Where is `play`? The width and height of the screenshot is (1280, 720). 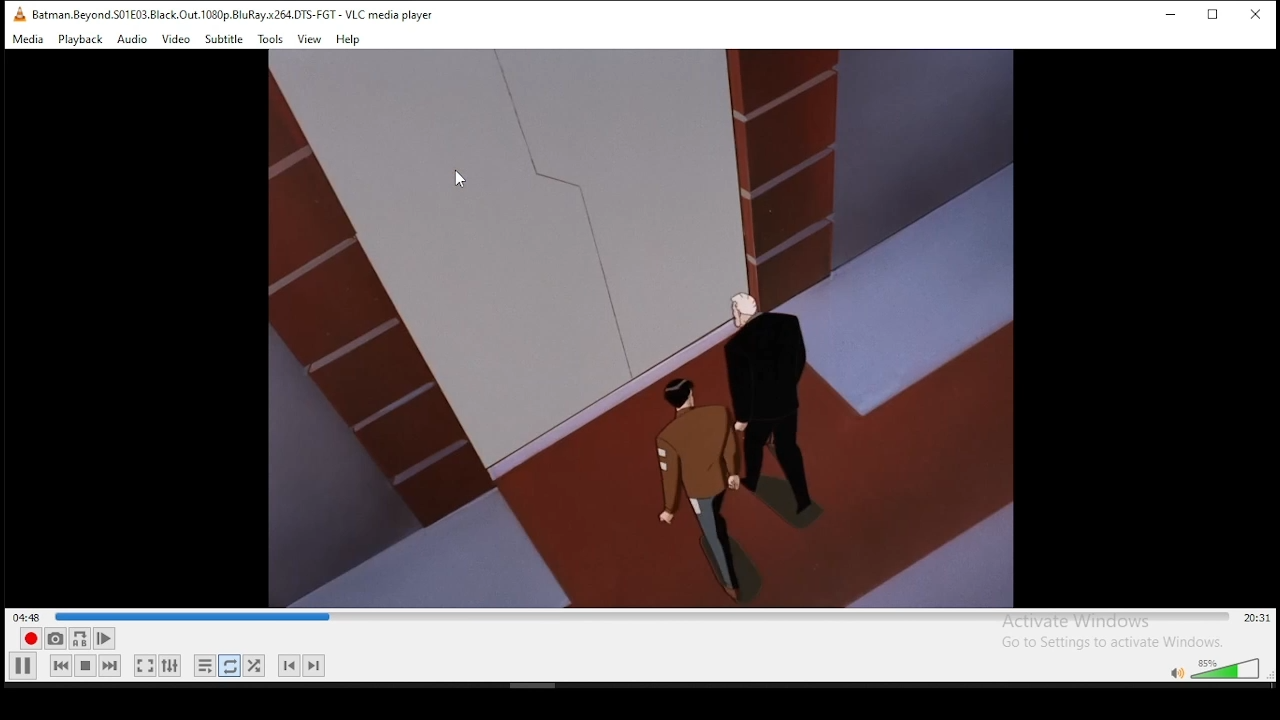 play is located at coordinates (23, 666).